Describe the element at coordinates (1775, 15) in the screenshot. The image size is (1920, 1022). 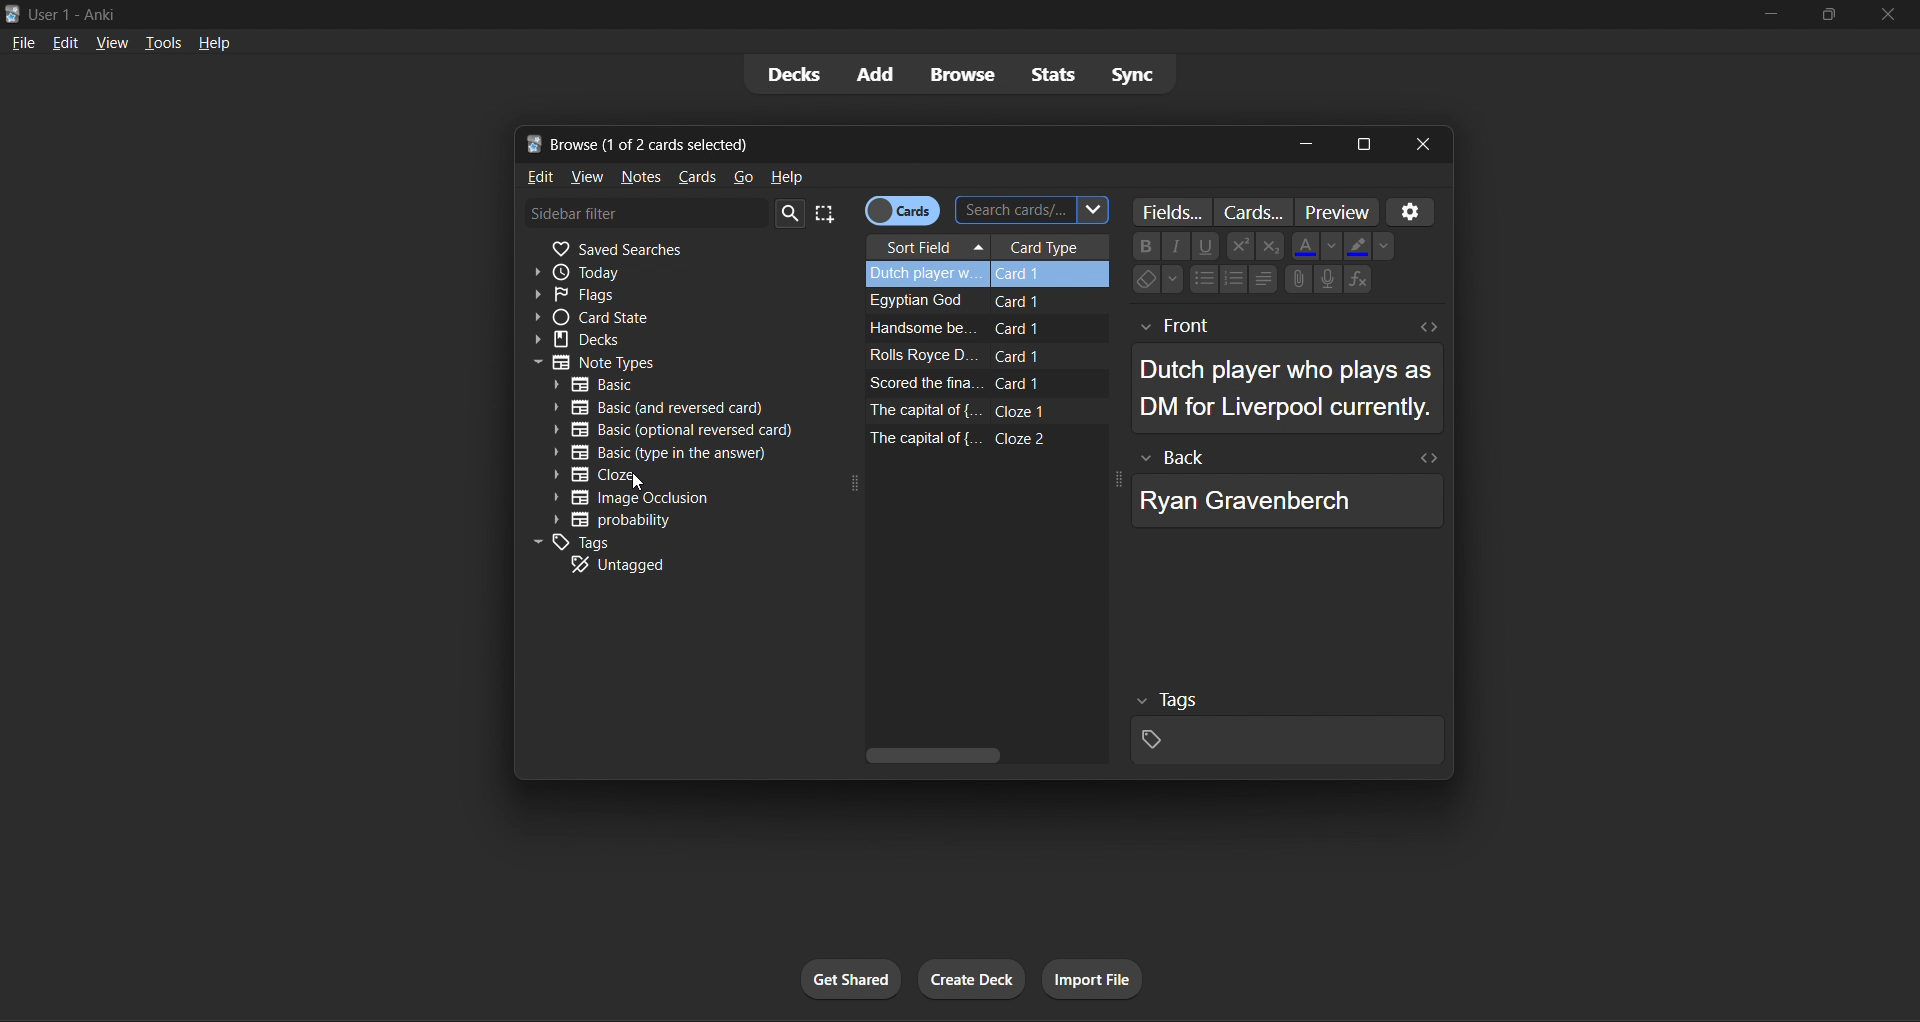
I see `minimize` at that location.